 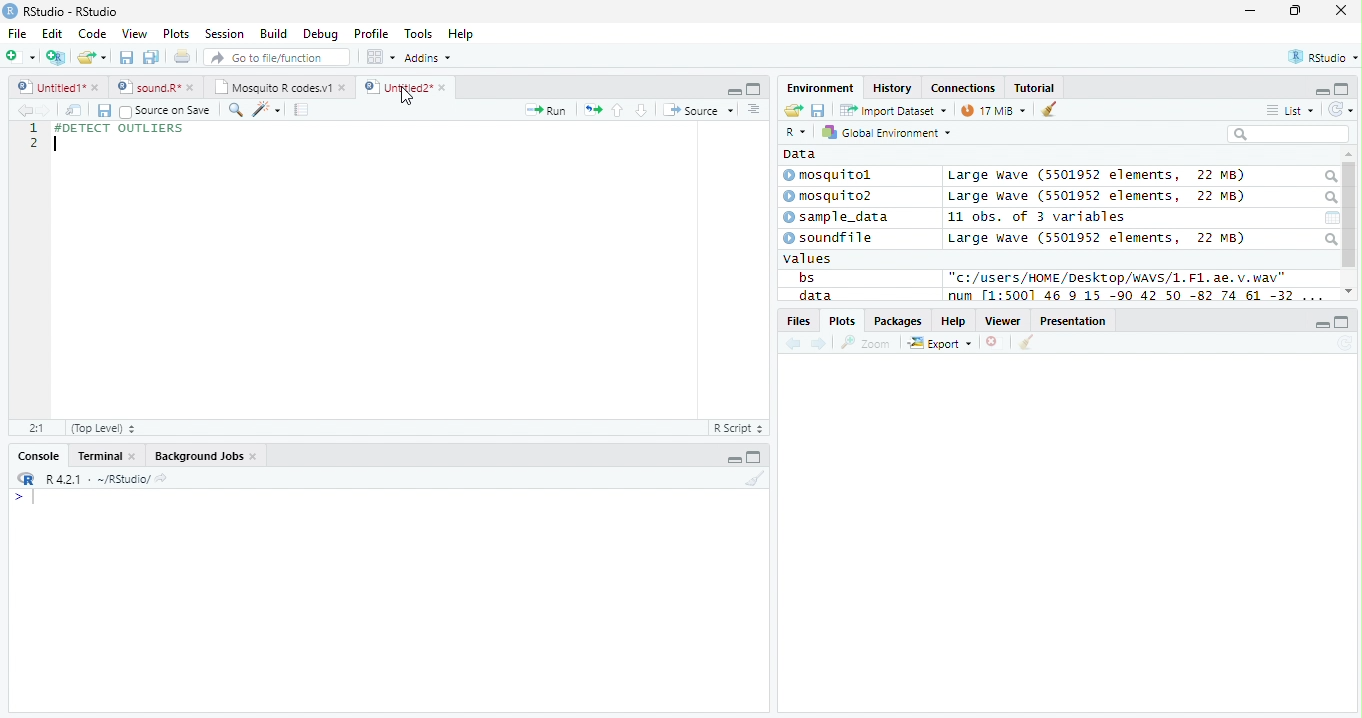 What do you see at coordinates (806, 277) in the screenshot?
I see `bs` at bounding box center [806, 277].